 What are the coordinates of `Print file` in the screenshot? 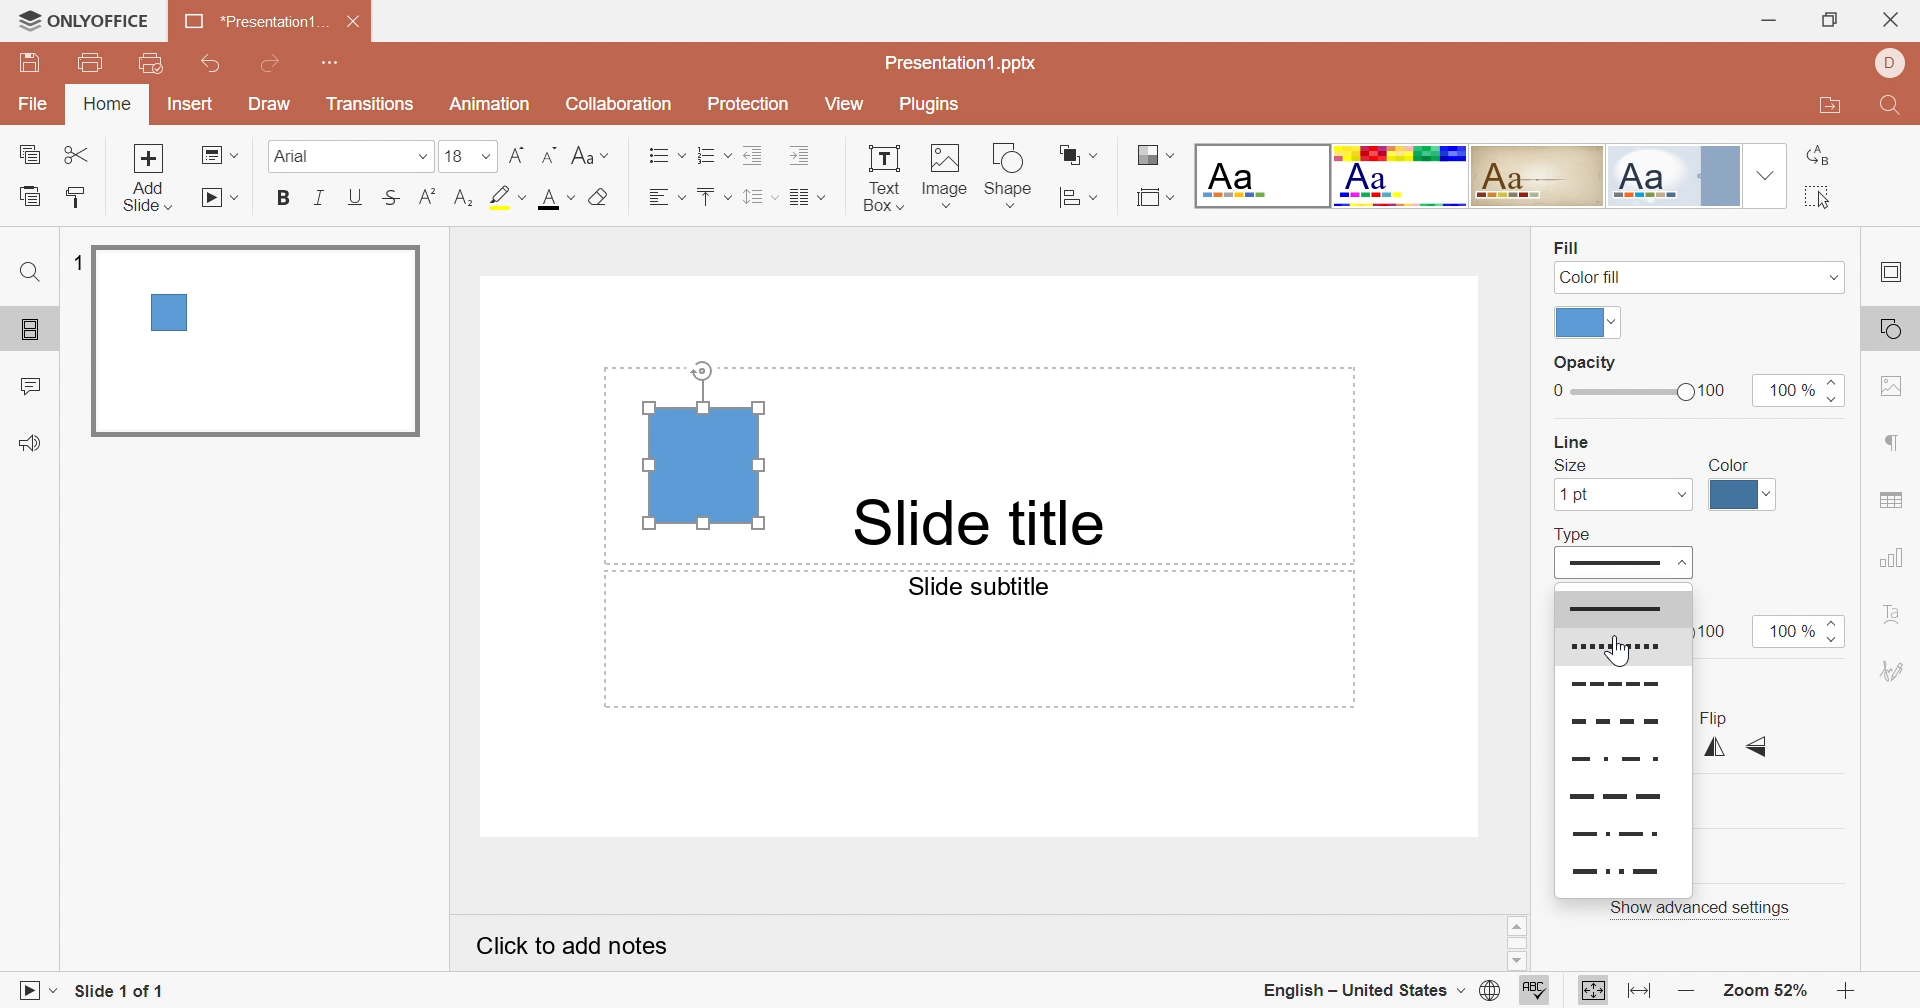 It's located at (88, 66).